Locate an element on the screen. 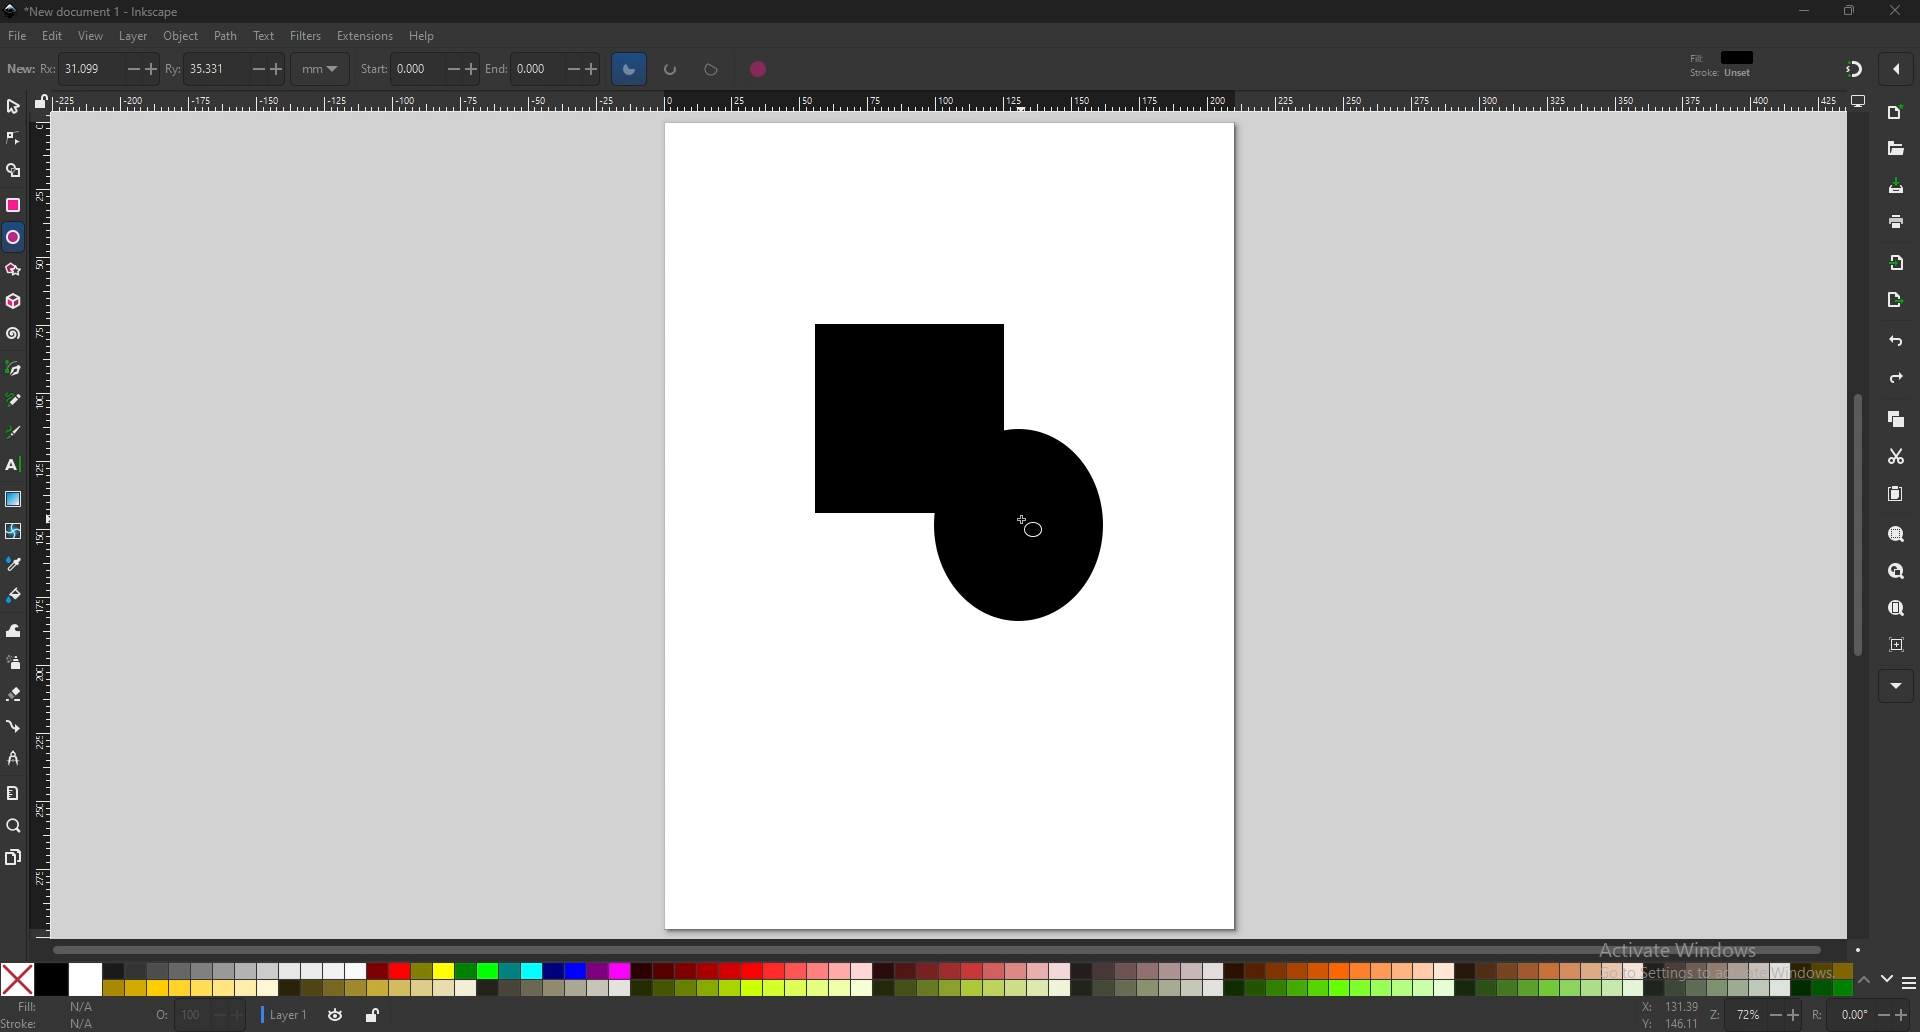  horizontal ruler is located at coordinates (939, 100).